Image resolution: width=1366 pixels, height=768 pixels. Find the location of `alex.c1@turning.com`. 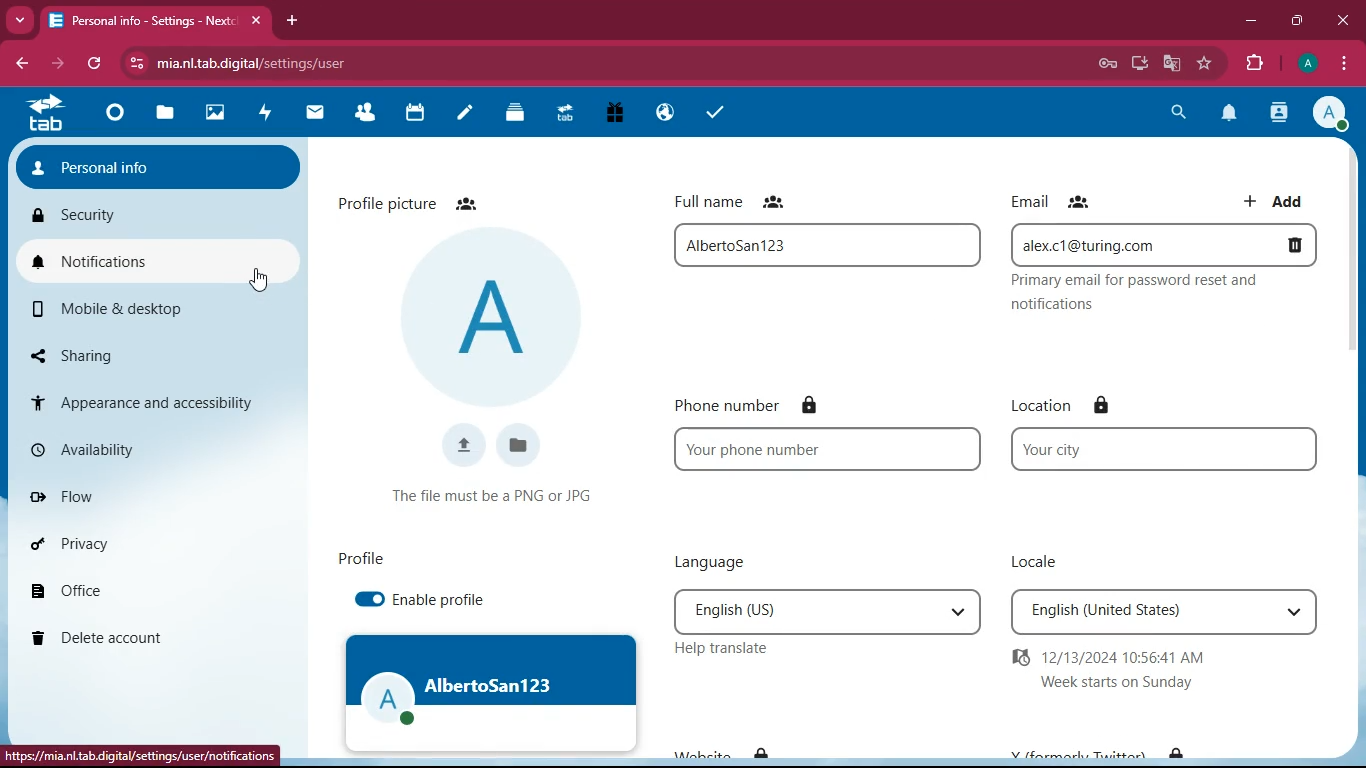

alex.c1@turning.com is located at coordinates (1130, 245).